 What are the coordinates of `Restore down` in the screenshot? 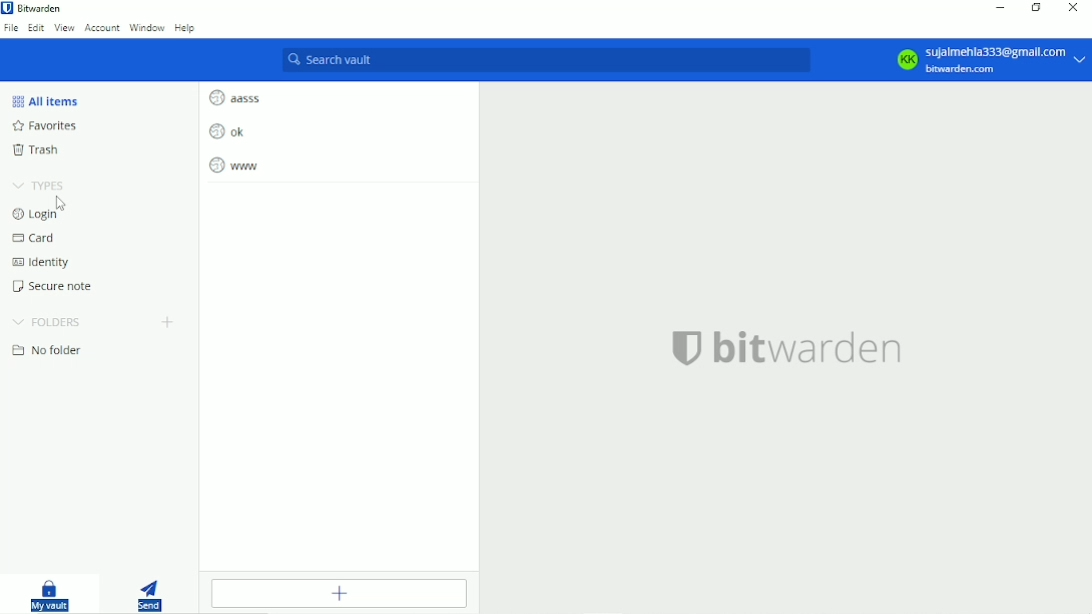 It's located at (1037, 9).